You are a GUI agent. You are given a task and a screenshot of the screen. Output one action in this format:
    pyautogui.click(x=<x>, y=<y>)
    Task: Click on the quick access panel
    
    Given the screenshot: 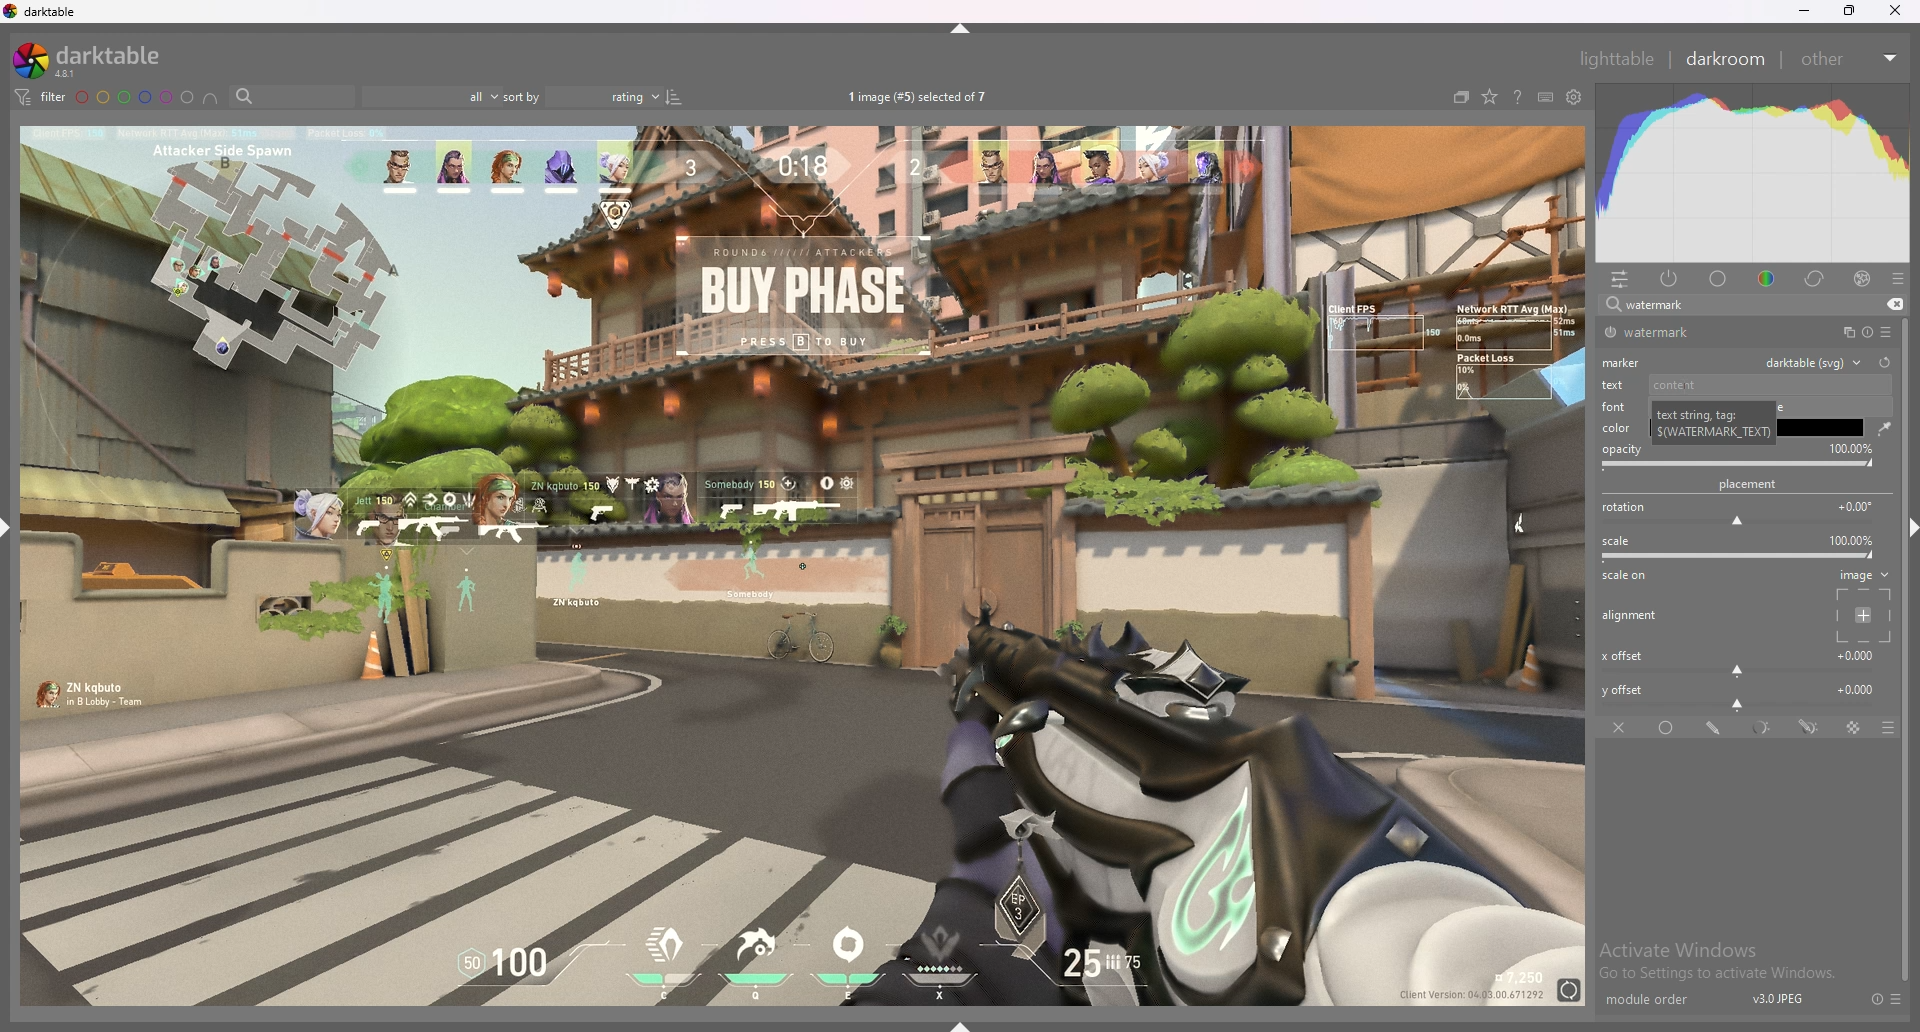 What is the action you would take?
    pyautogui.click(x=1620, y=279)
    